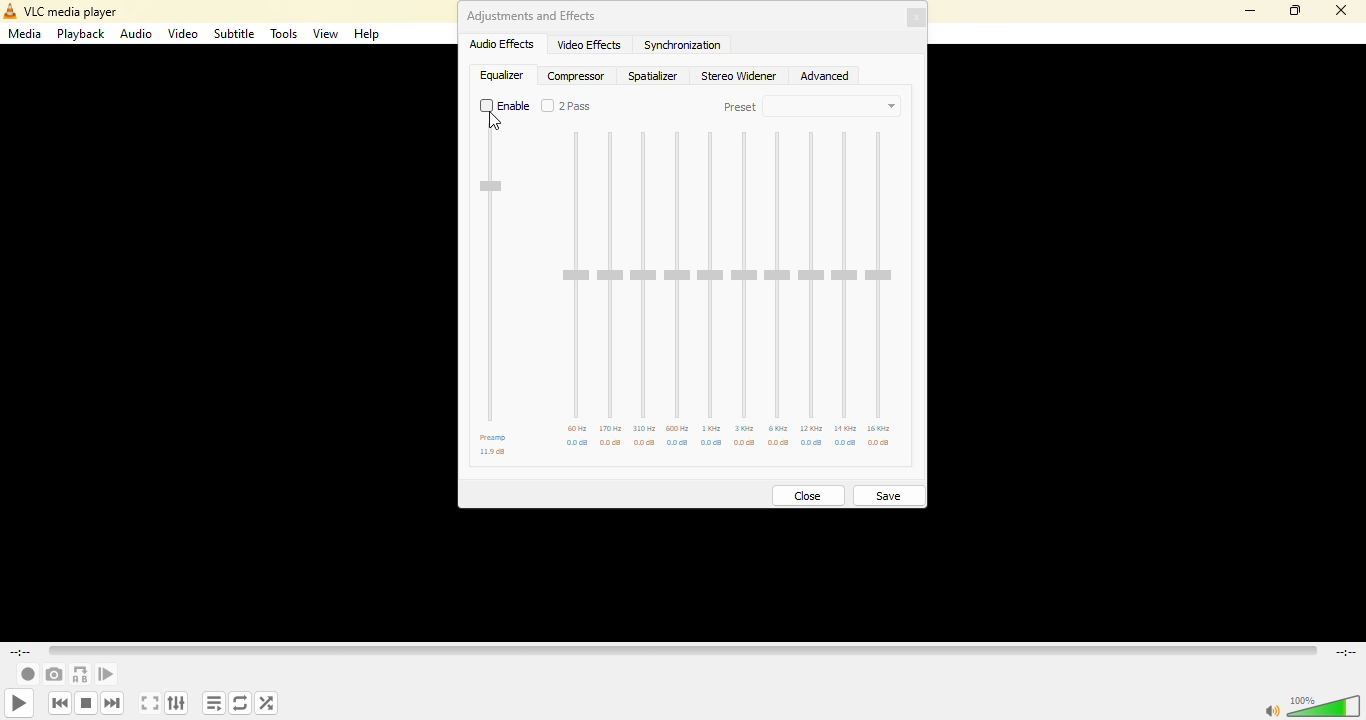 The height and width of the screenshot is (720, 1366). Describe the element at coordinates (501, 75) in the screenshot. I see `equalizer` at that location.